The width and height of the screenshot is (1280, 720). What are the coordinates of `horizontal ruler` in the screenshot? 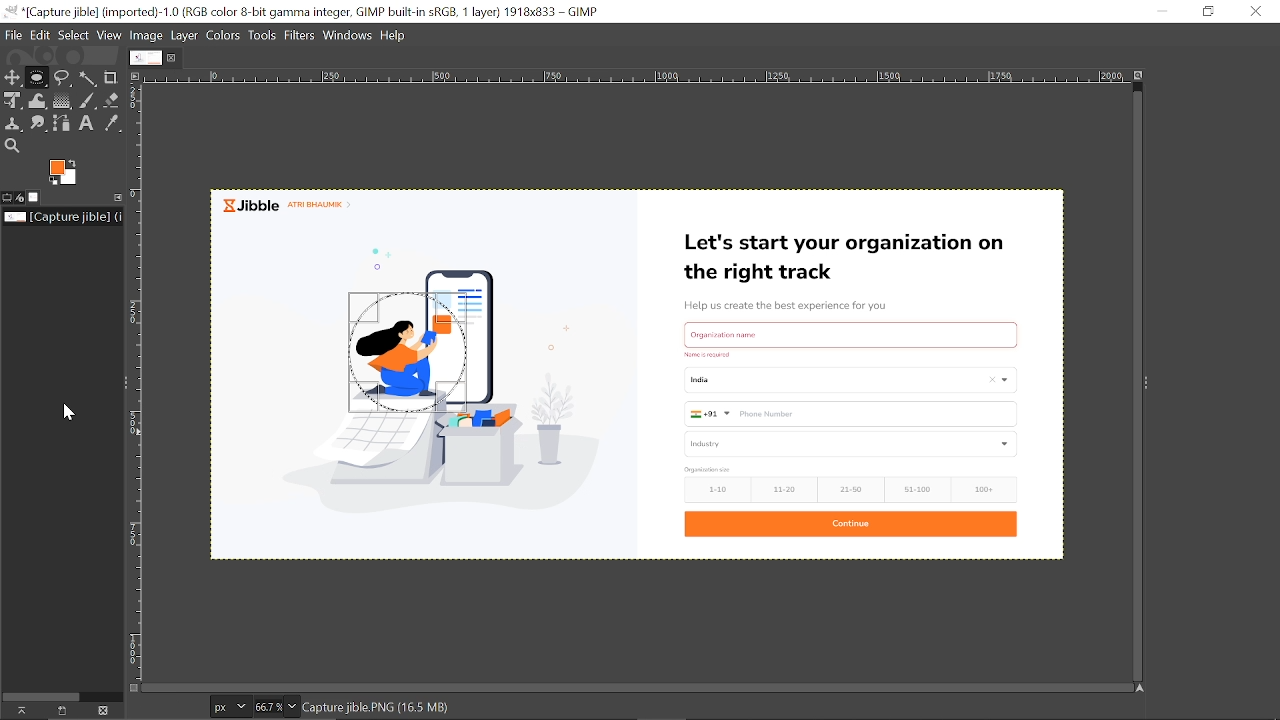 It's located at (629, 77).